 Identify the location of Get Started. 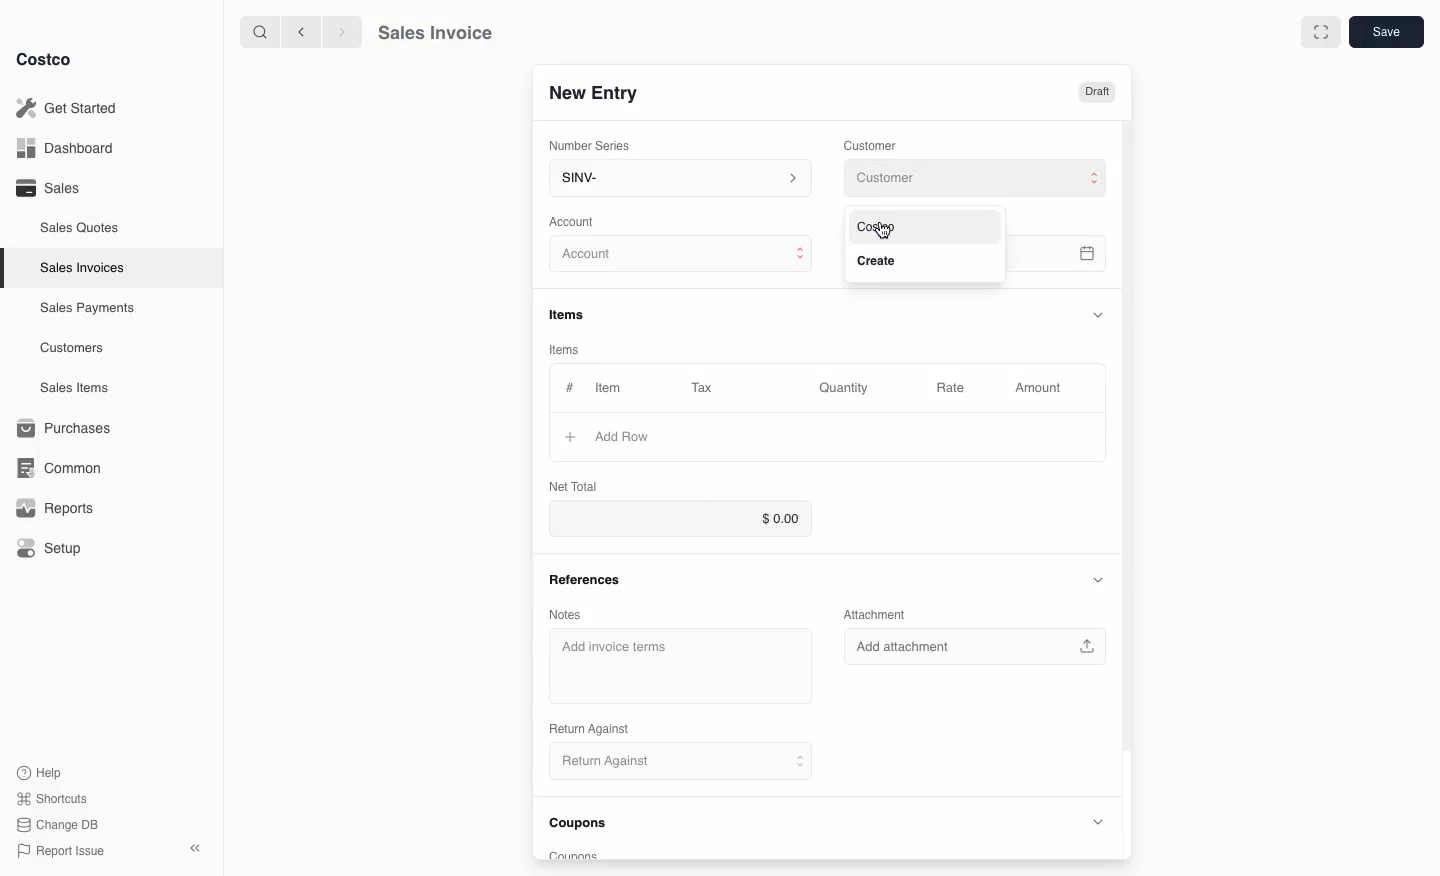
(70, 108).